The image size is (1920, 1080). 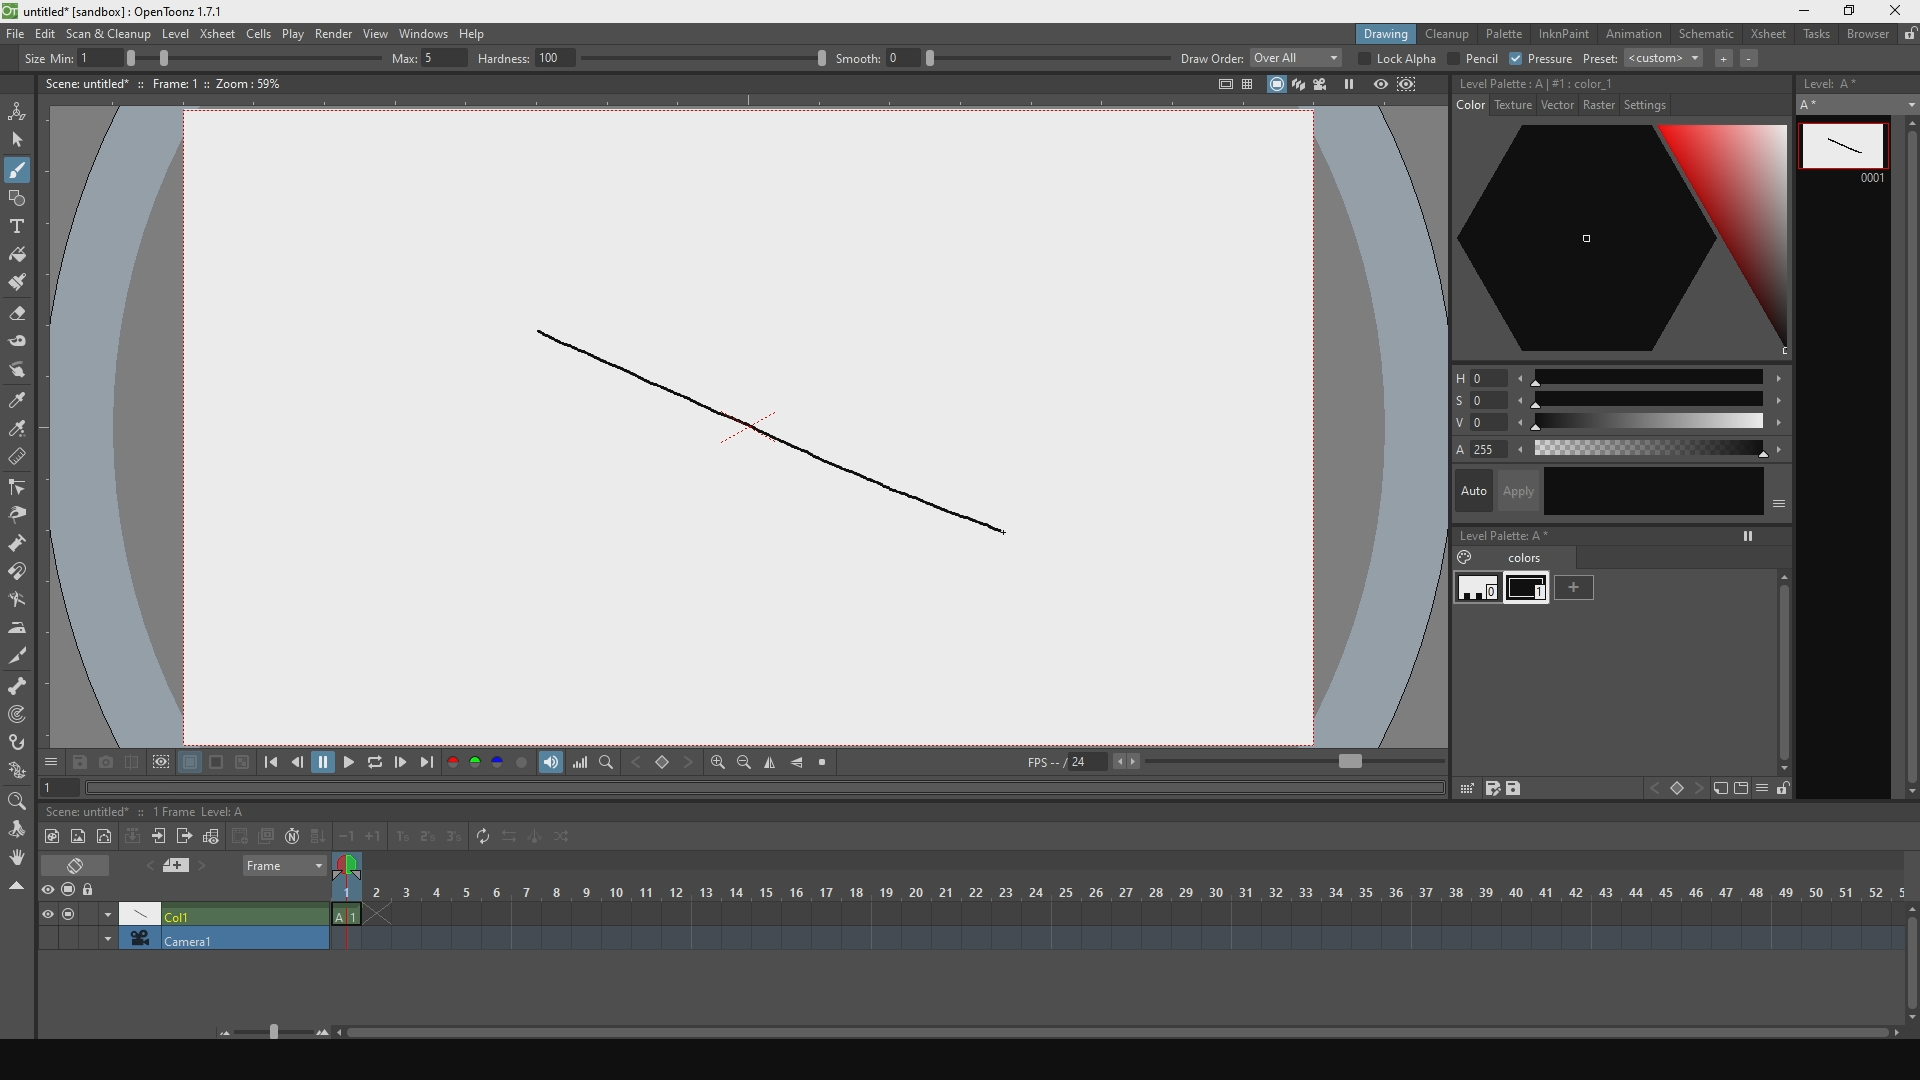 What do you see at coordinates (260, 58) in the screenshot?
I see `size percentage` at bounding box center [260, 58].